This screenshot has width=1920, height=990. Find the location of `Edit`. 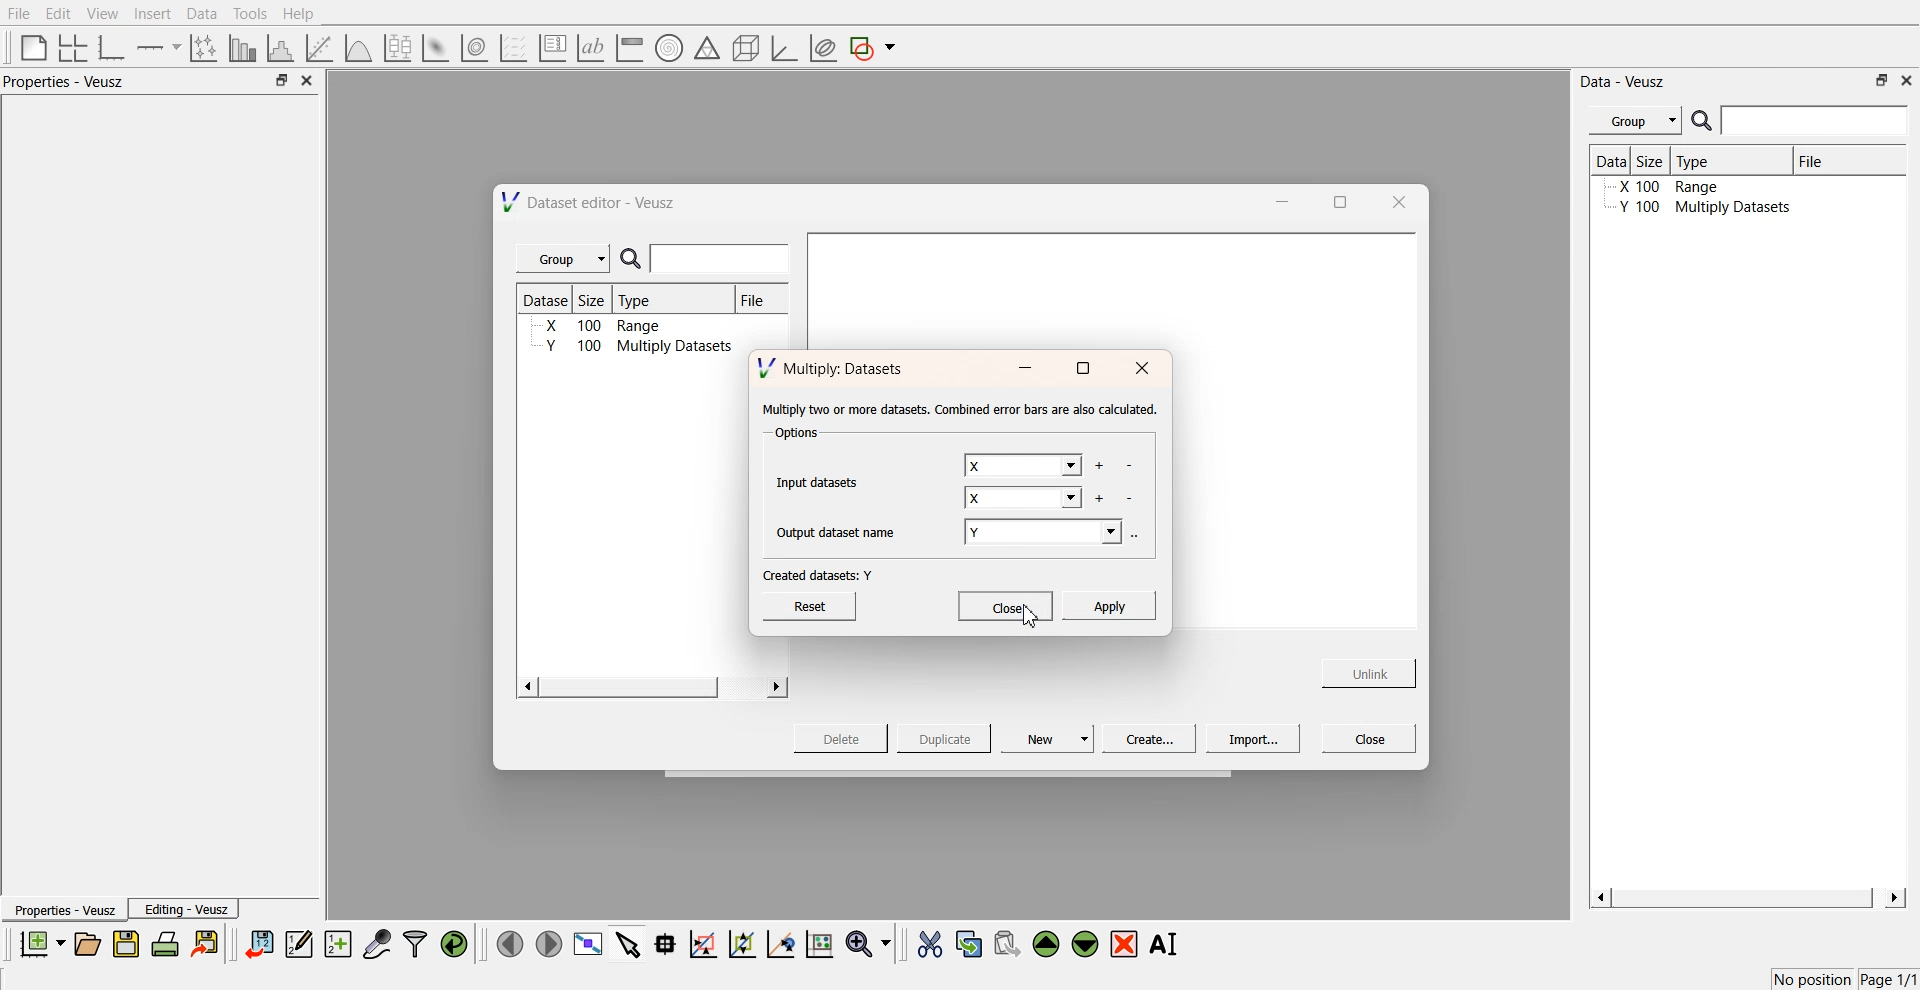

Edit is located at coordinates (59, 13).